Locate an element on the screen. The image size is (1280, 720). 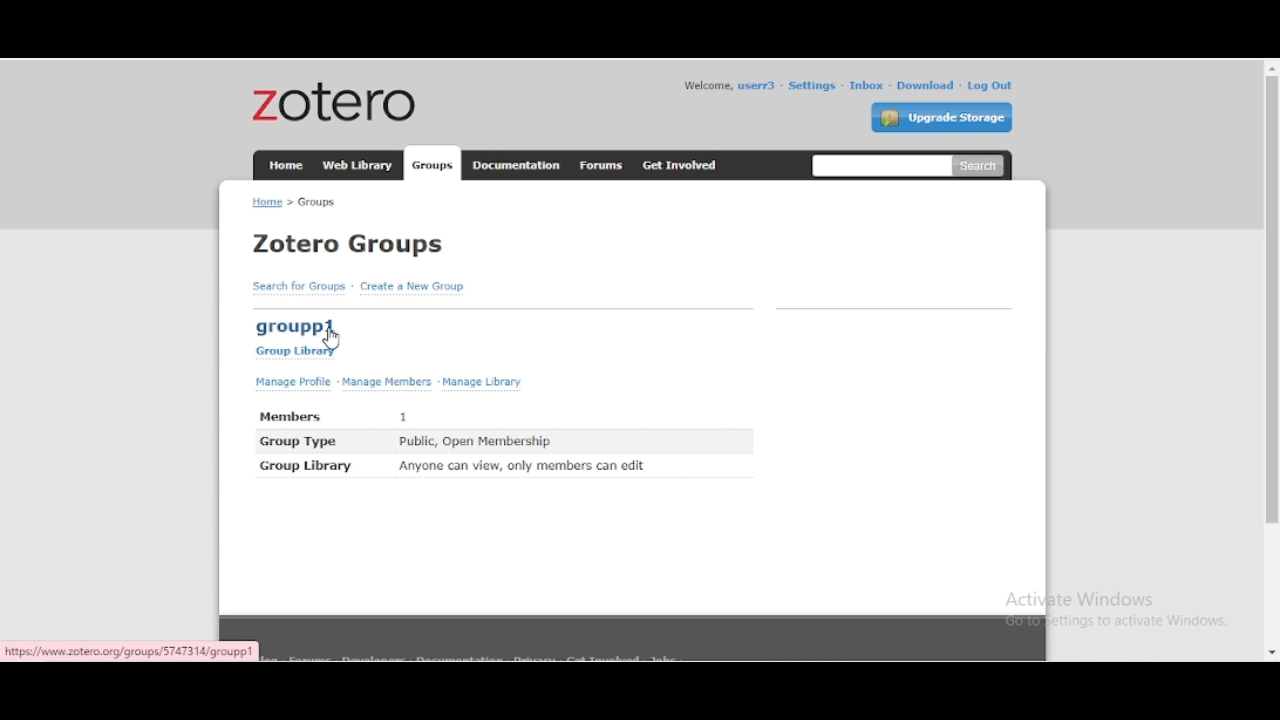
manage library is located at coordinates (482, 383).